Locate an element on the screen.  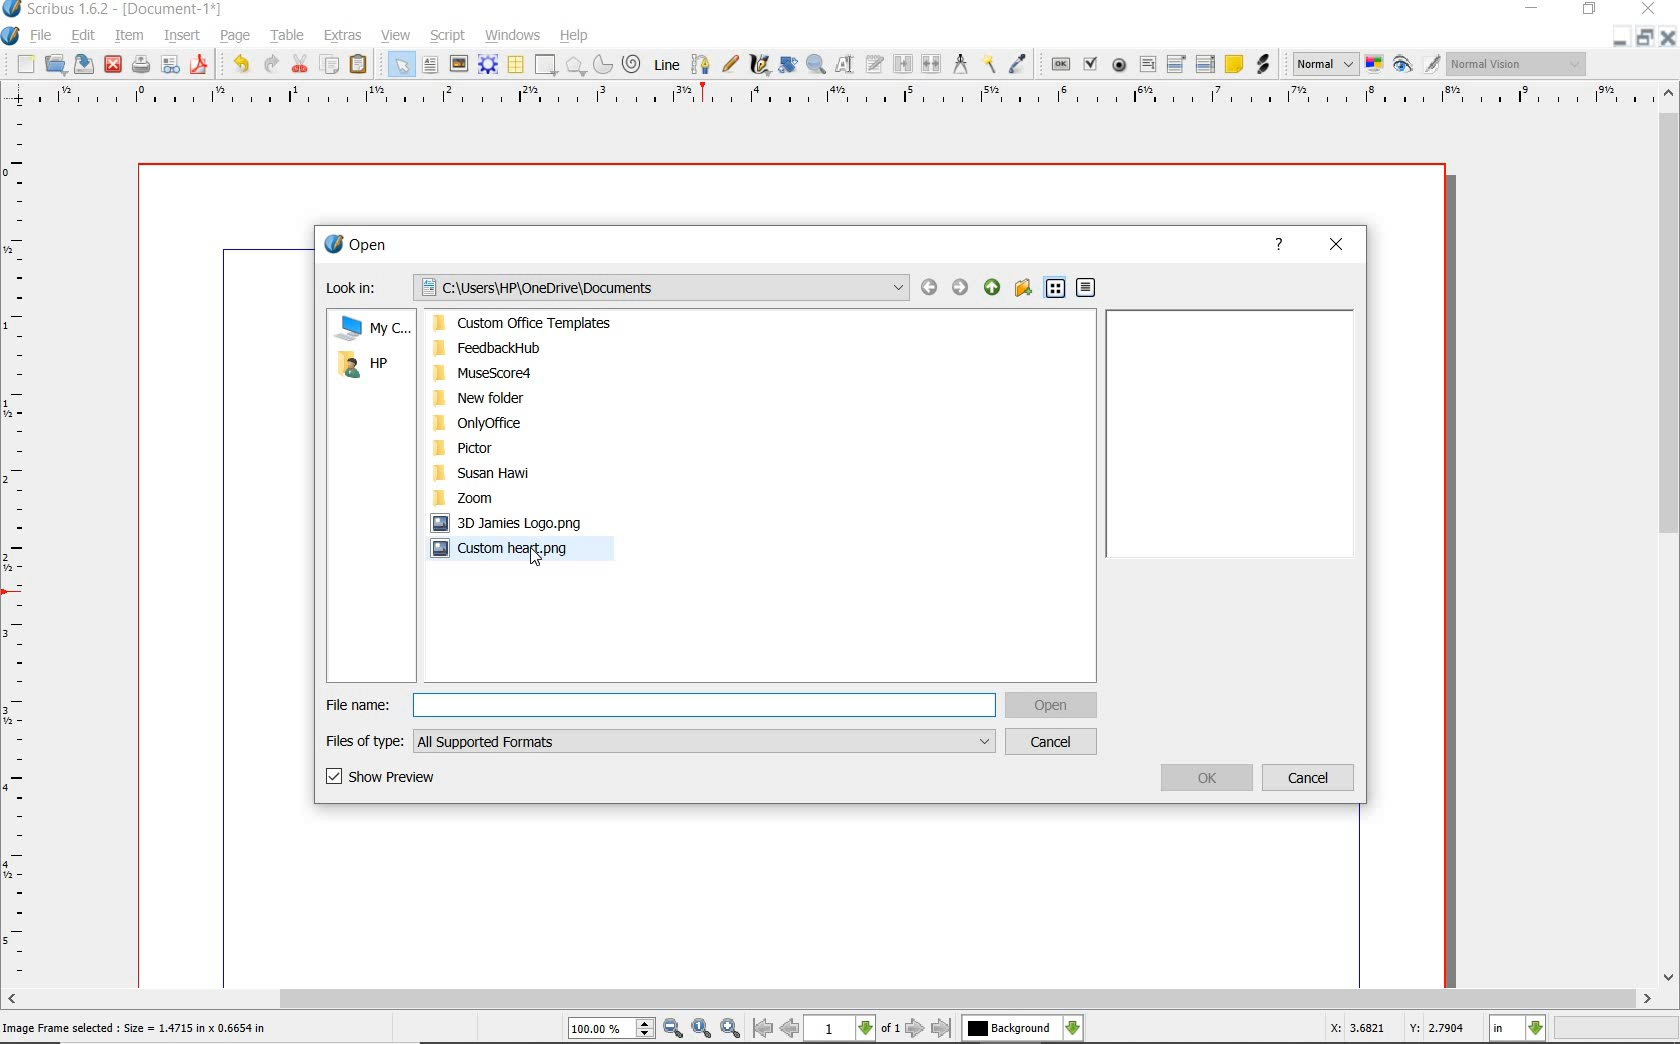
image is located at coordinates (459, 65).